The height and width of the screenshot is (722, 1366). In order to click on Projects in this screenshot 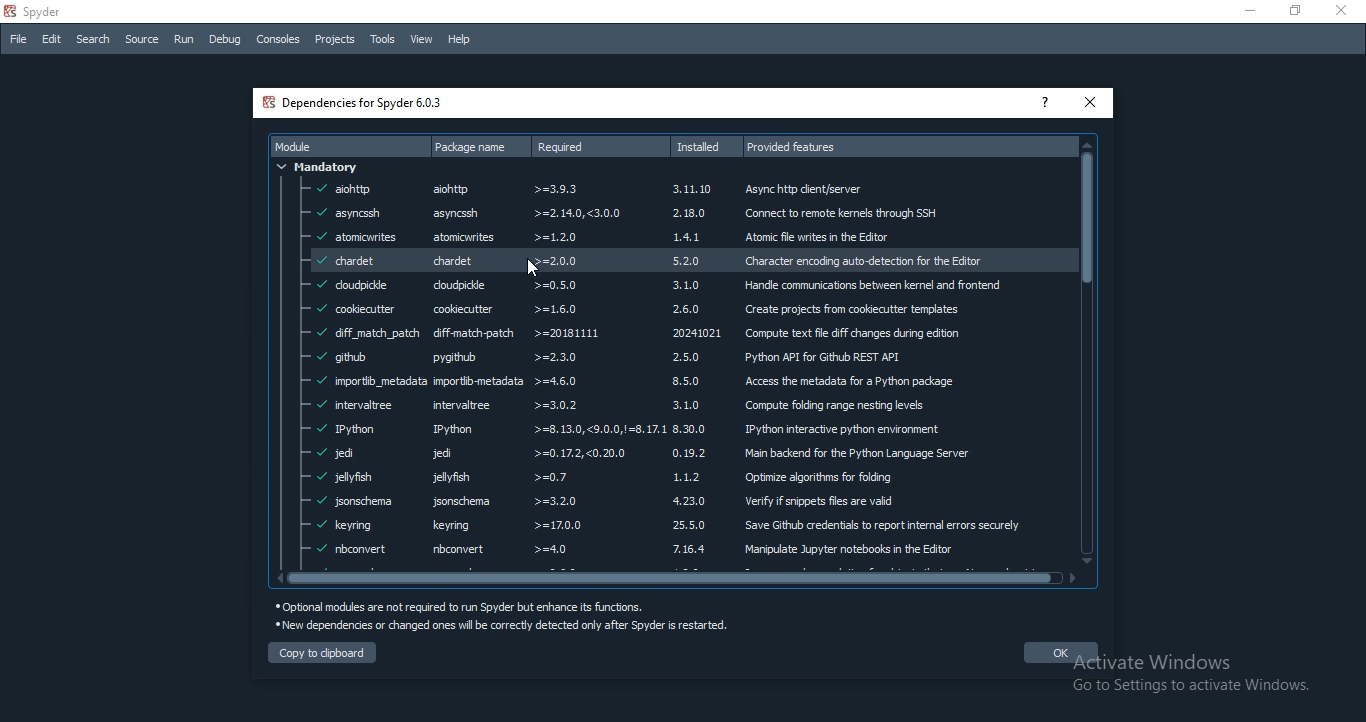, I will do `click(334, 41)`.